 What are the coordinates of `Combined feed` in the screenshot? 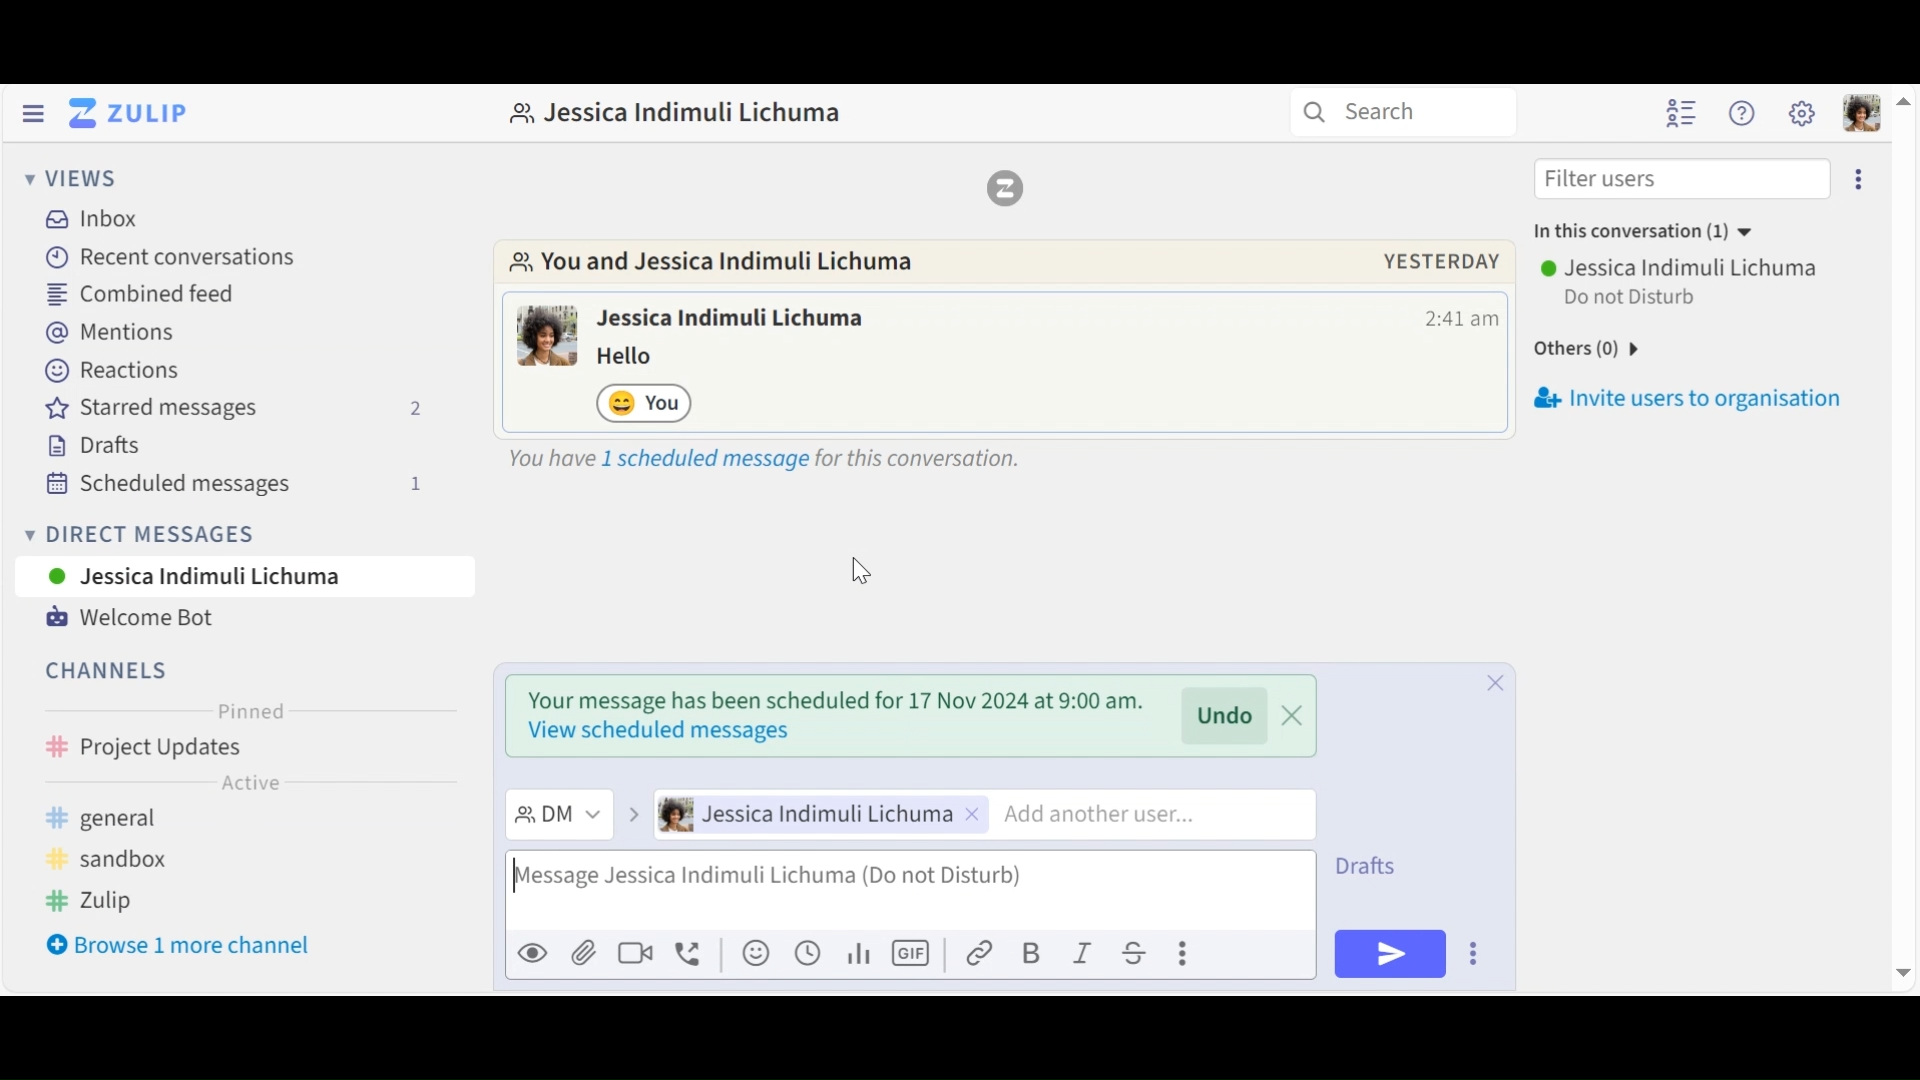 It's located at (145, 293).